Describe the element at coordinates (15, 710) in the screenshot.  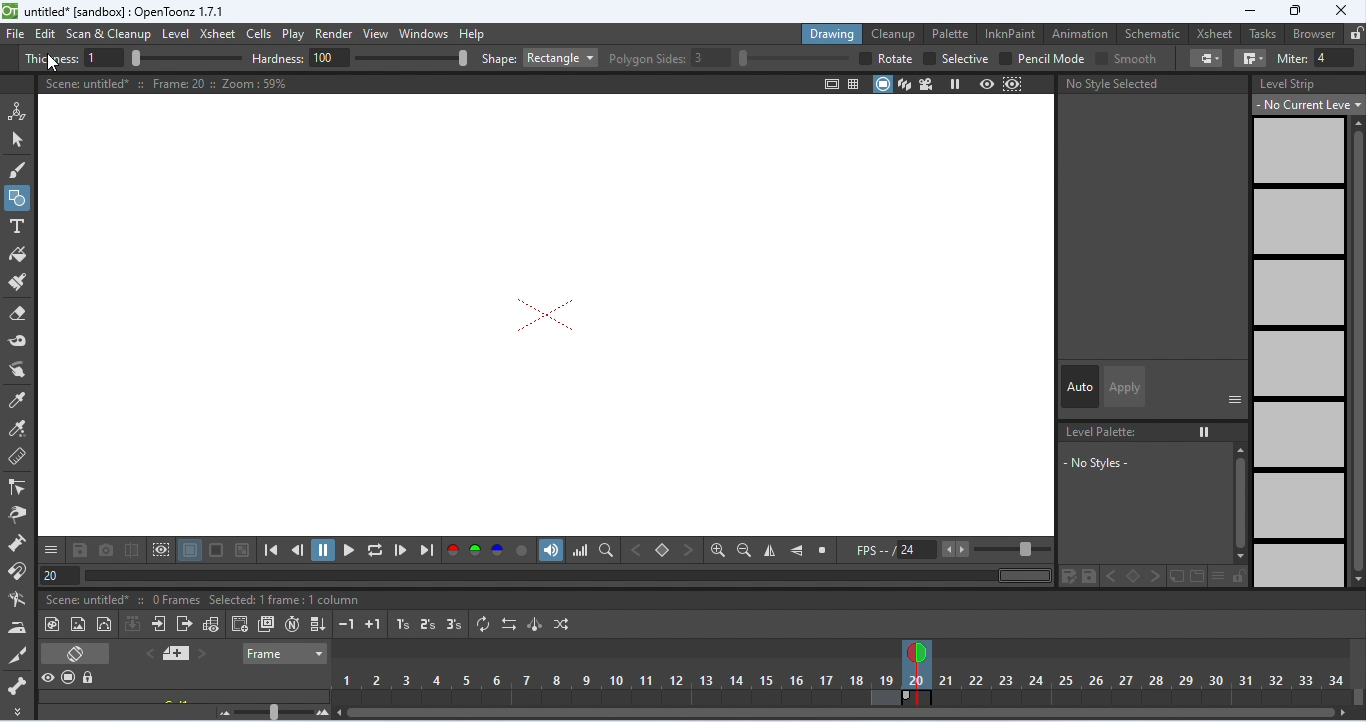
I see `more tool` at that location.